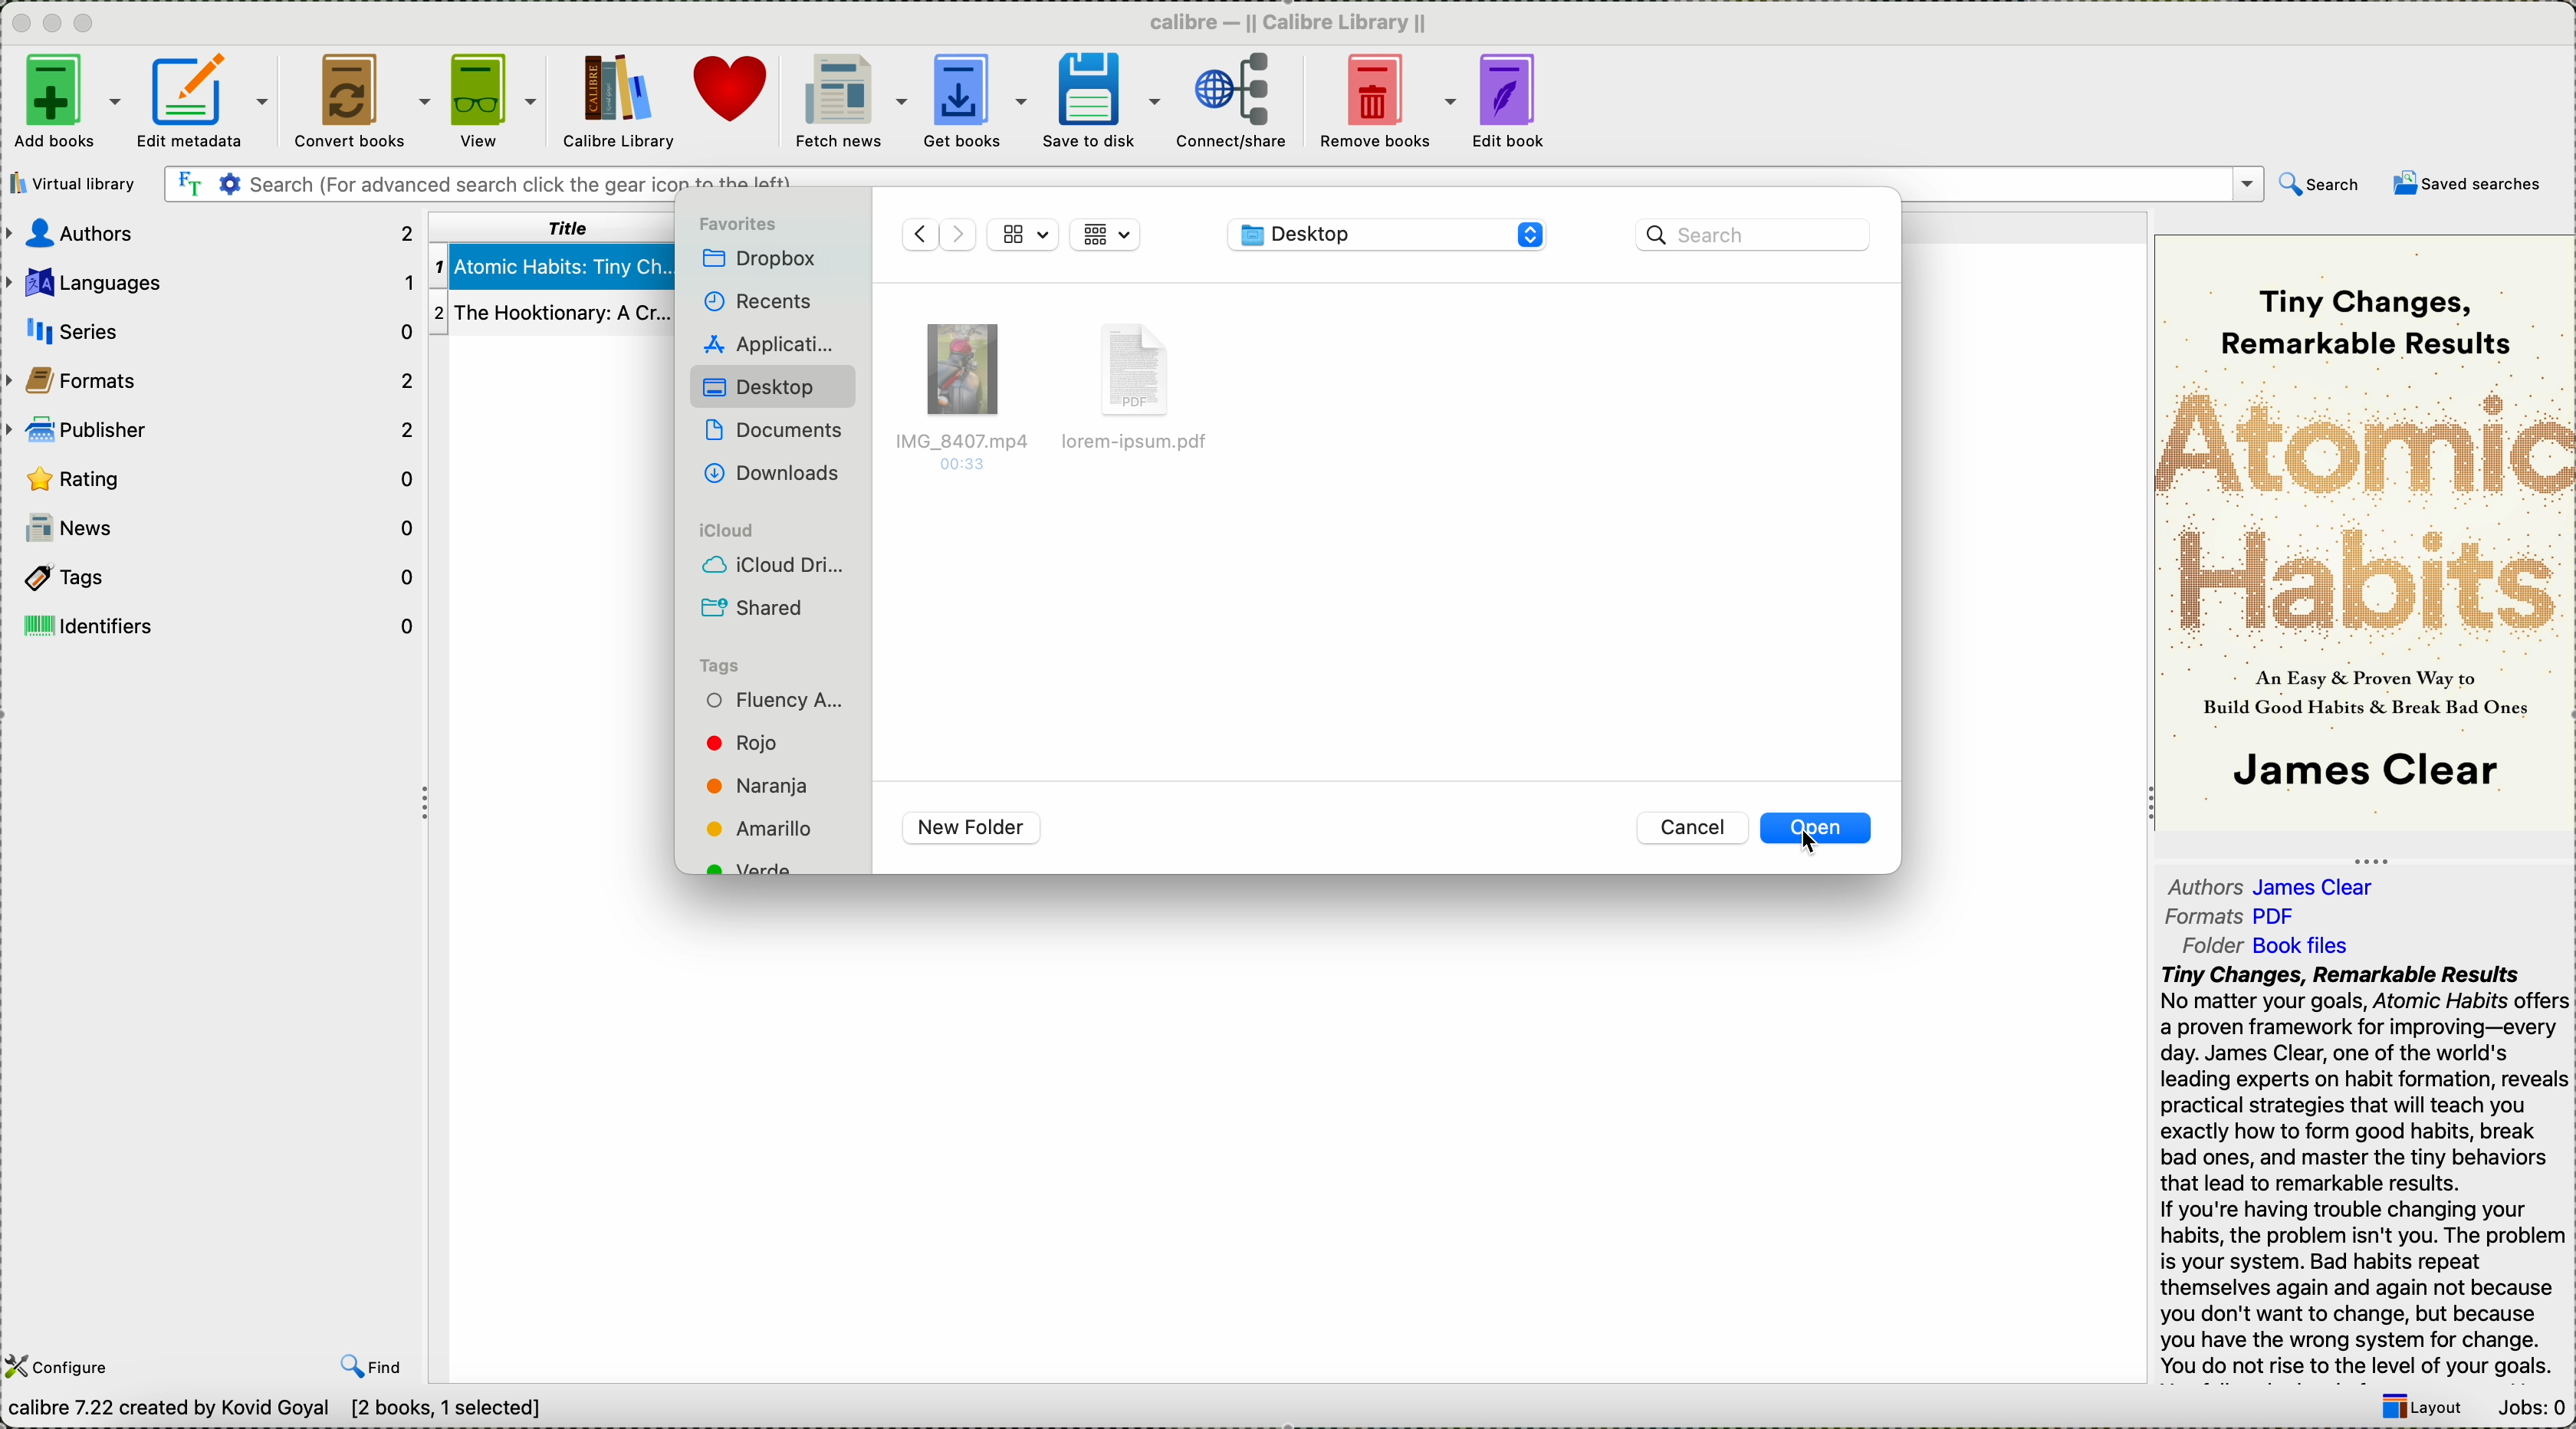  What do you see at coordinates (492, 99) in the screenshot?
I see `view` at bounding box center [492, 99].